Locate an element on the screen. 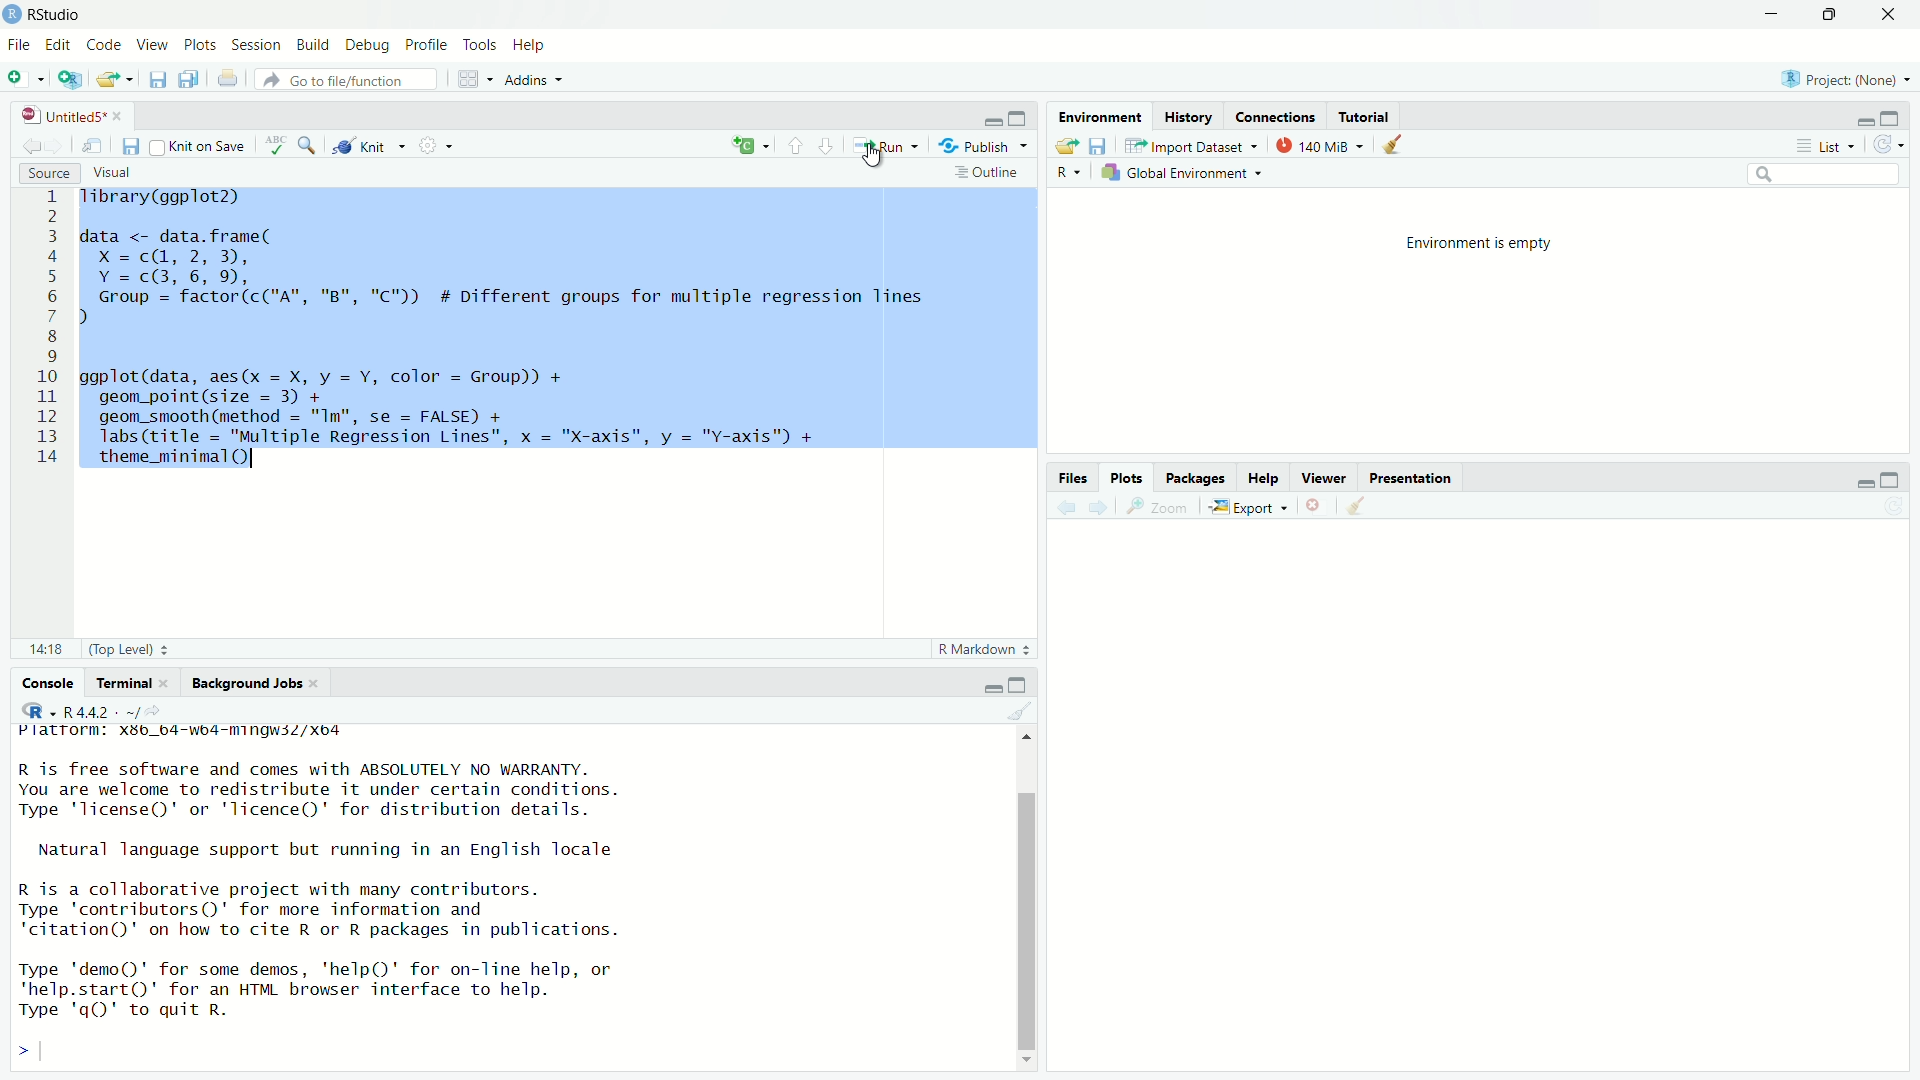 Image resolution: width=1920 pixels, height=1080 pixels. grid is located at coordinates (471, 81).